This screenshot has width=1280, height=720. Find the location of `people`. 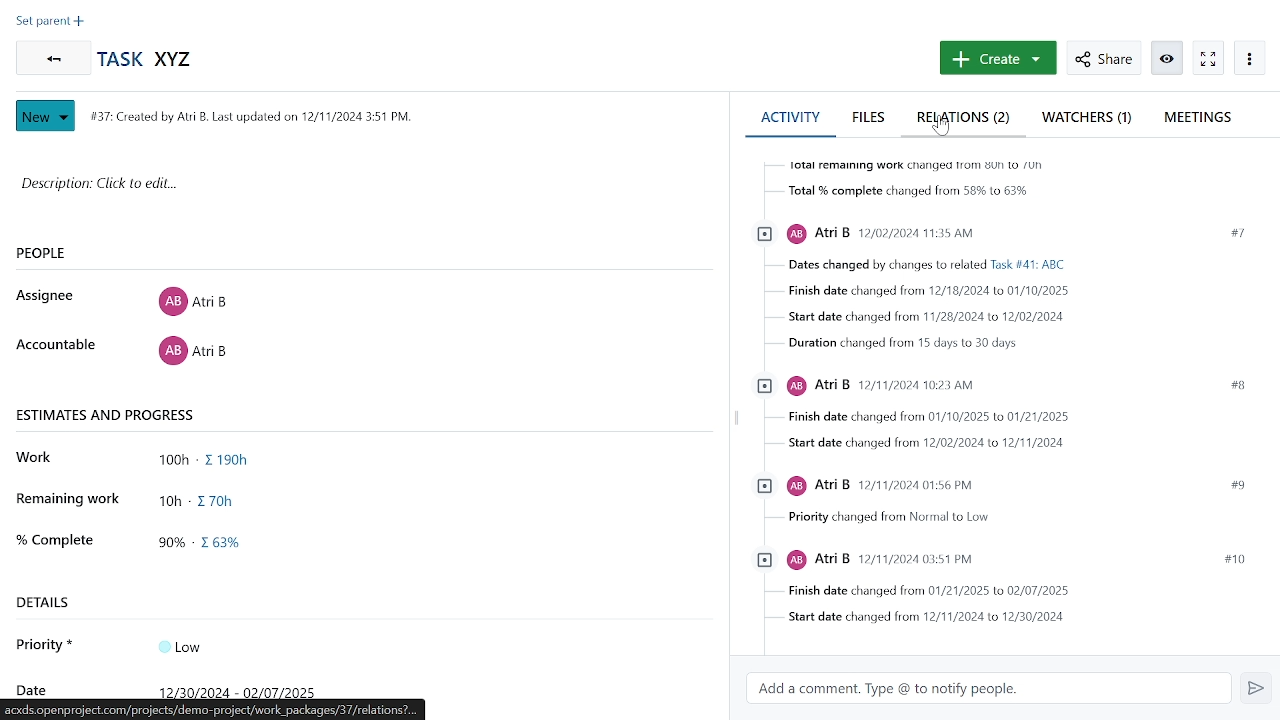

people is located at coordinates (74, 254).